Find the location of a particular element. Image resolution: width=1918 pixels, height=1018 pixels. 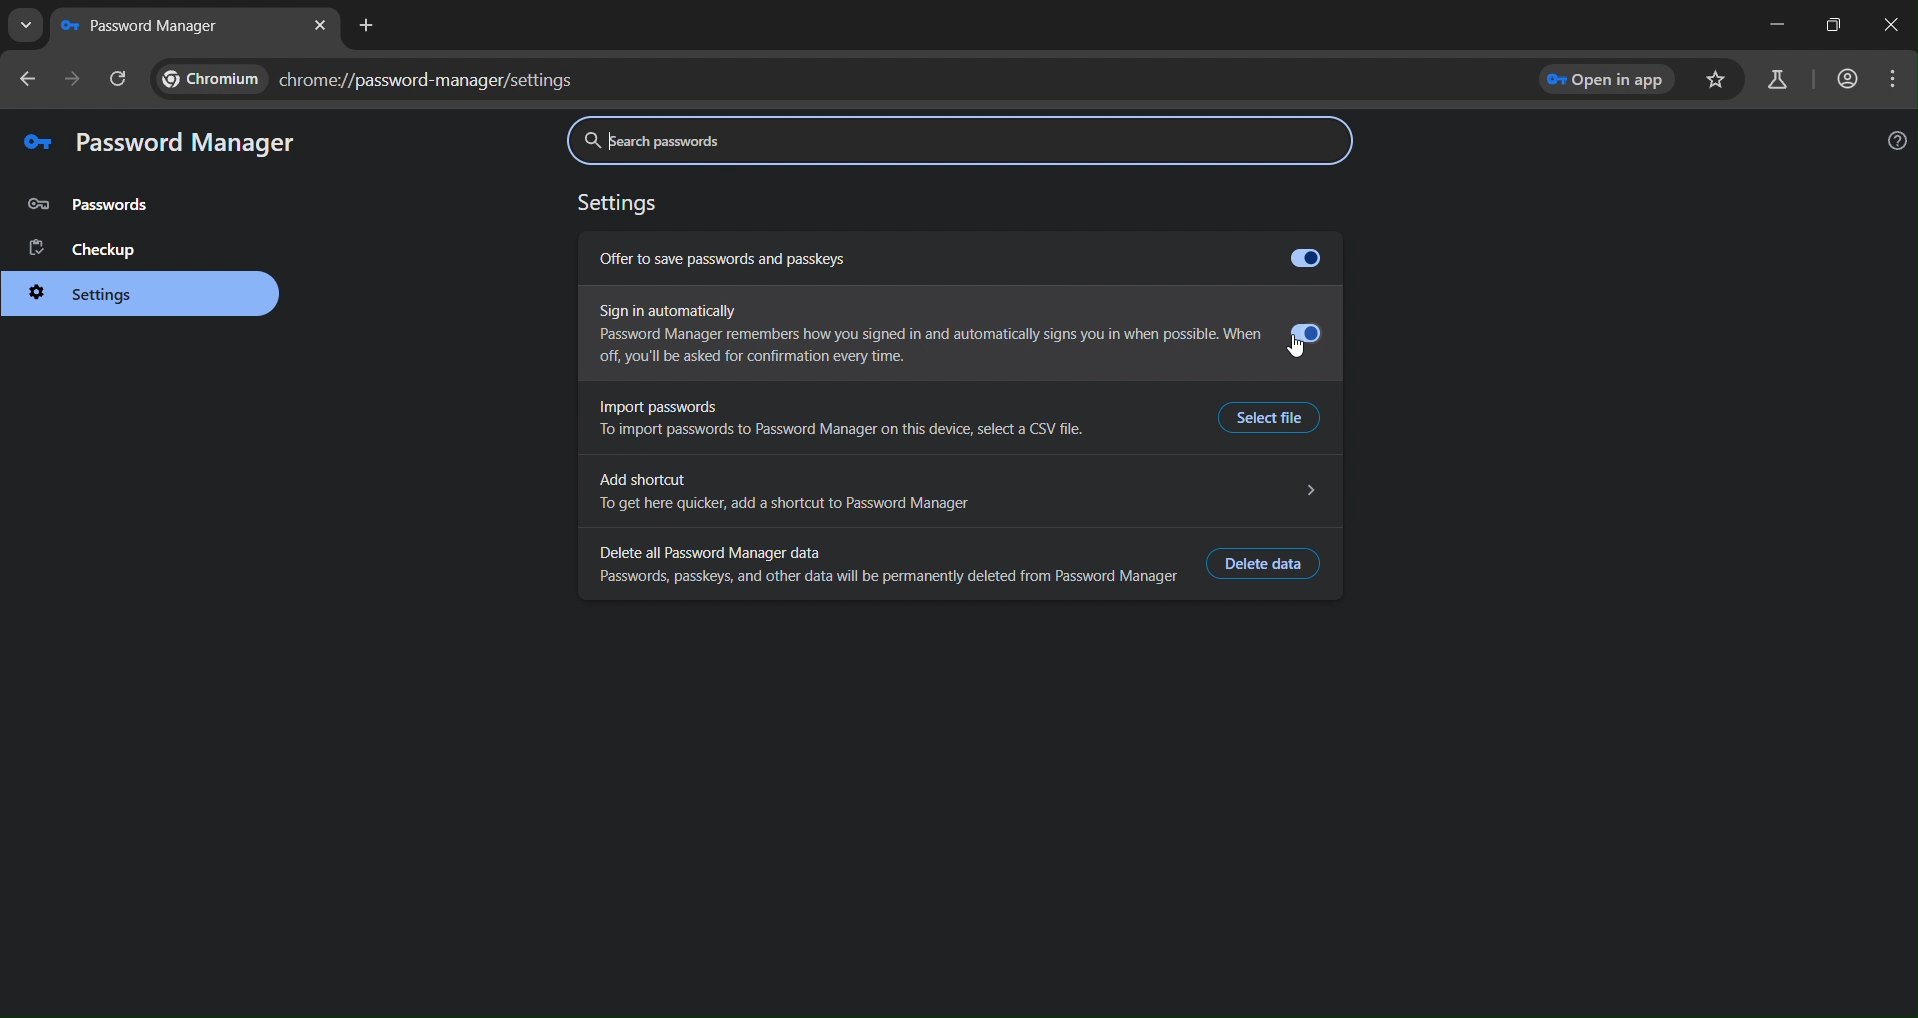

minimize is located at coordinates (1773, 24).